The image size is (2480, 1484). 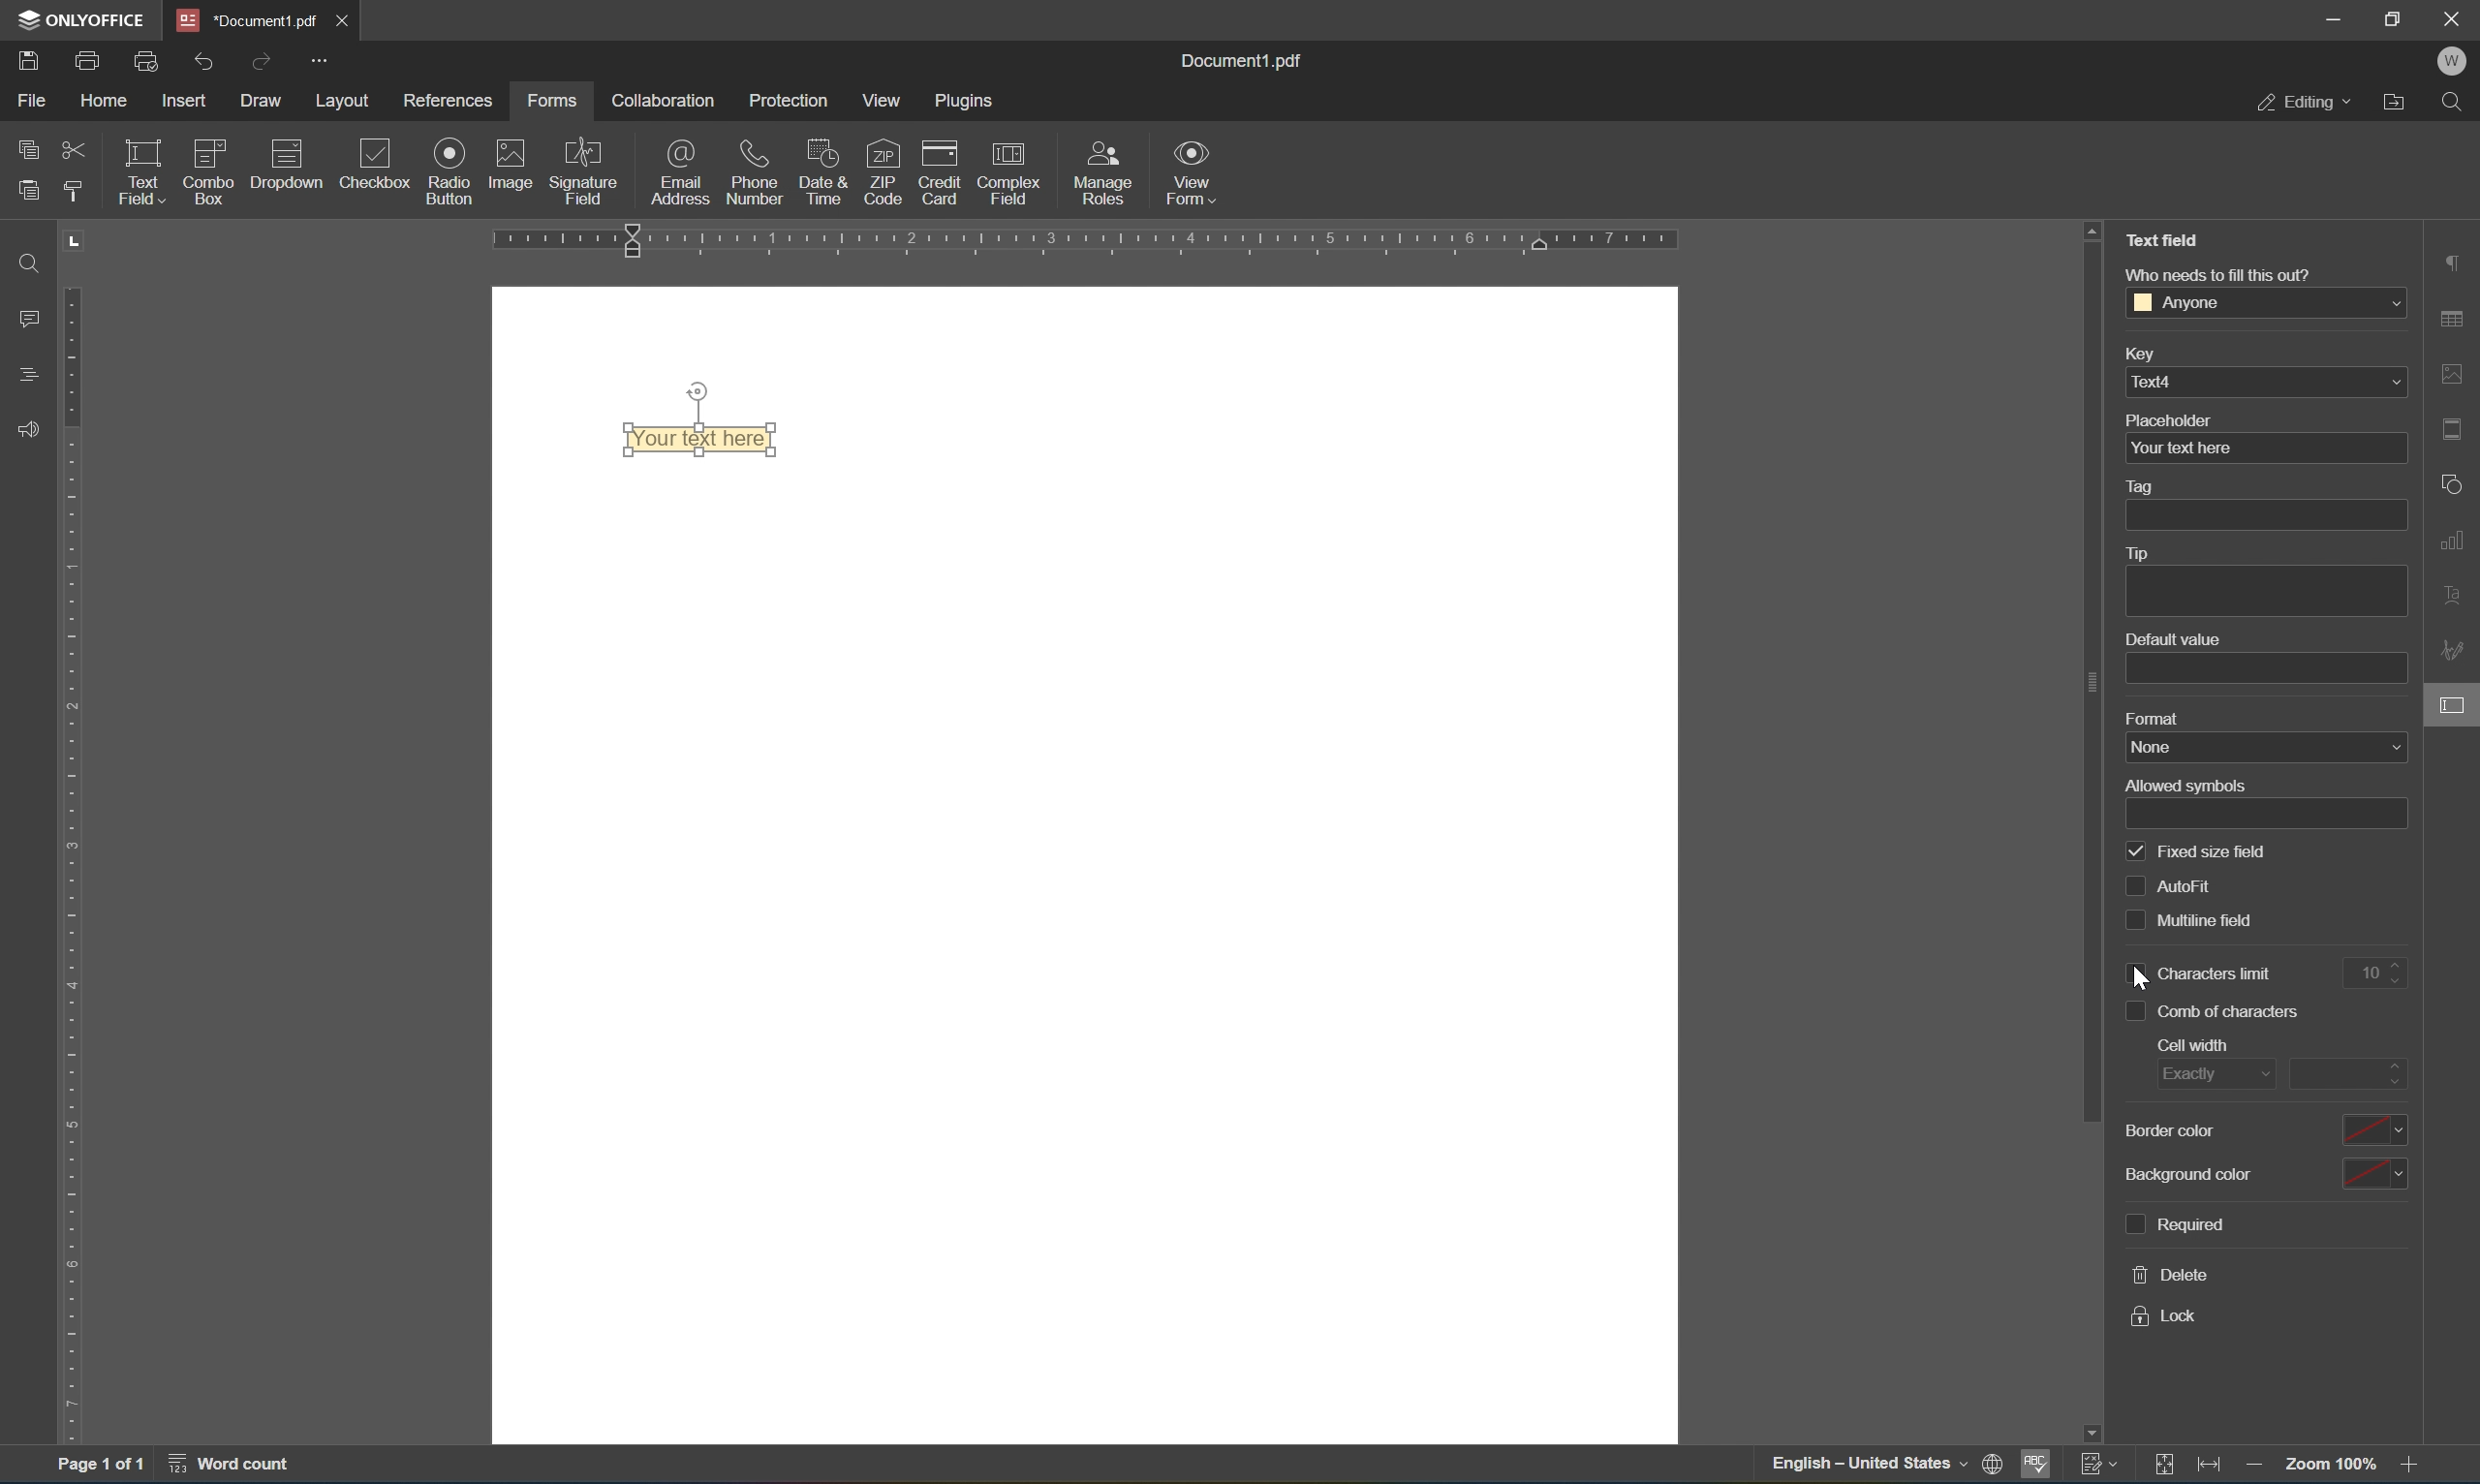 What do you see at coordinates (2265, 384) in the screenshot?
I see `text4` at bounding box center [2265, 384].